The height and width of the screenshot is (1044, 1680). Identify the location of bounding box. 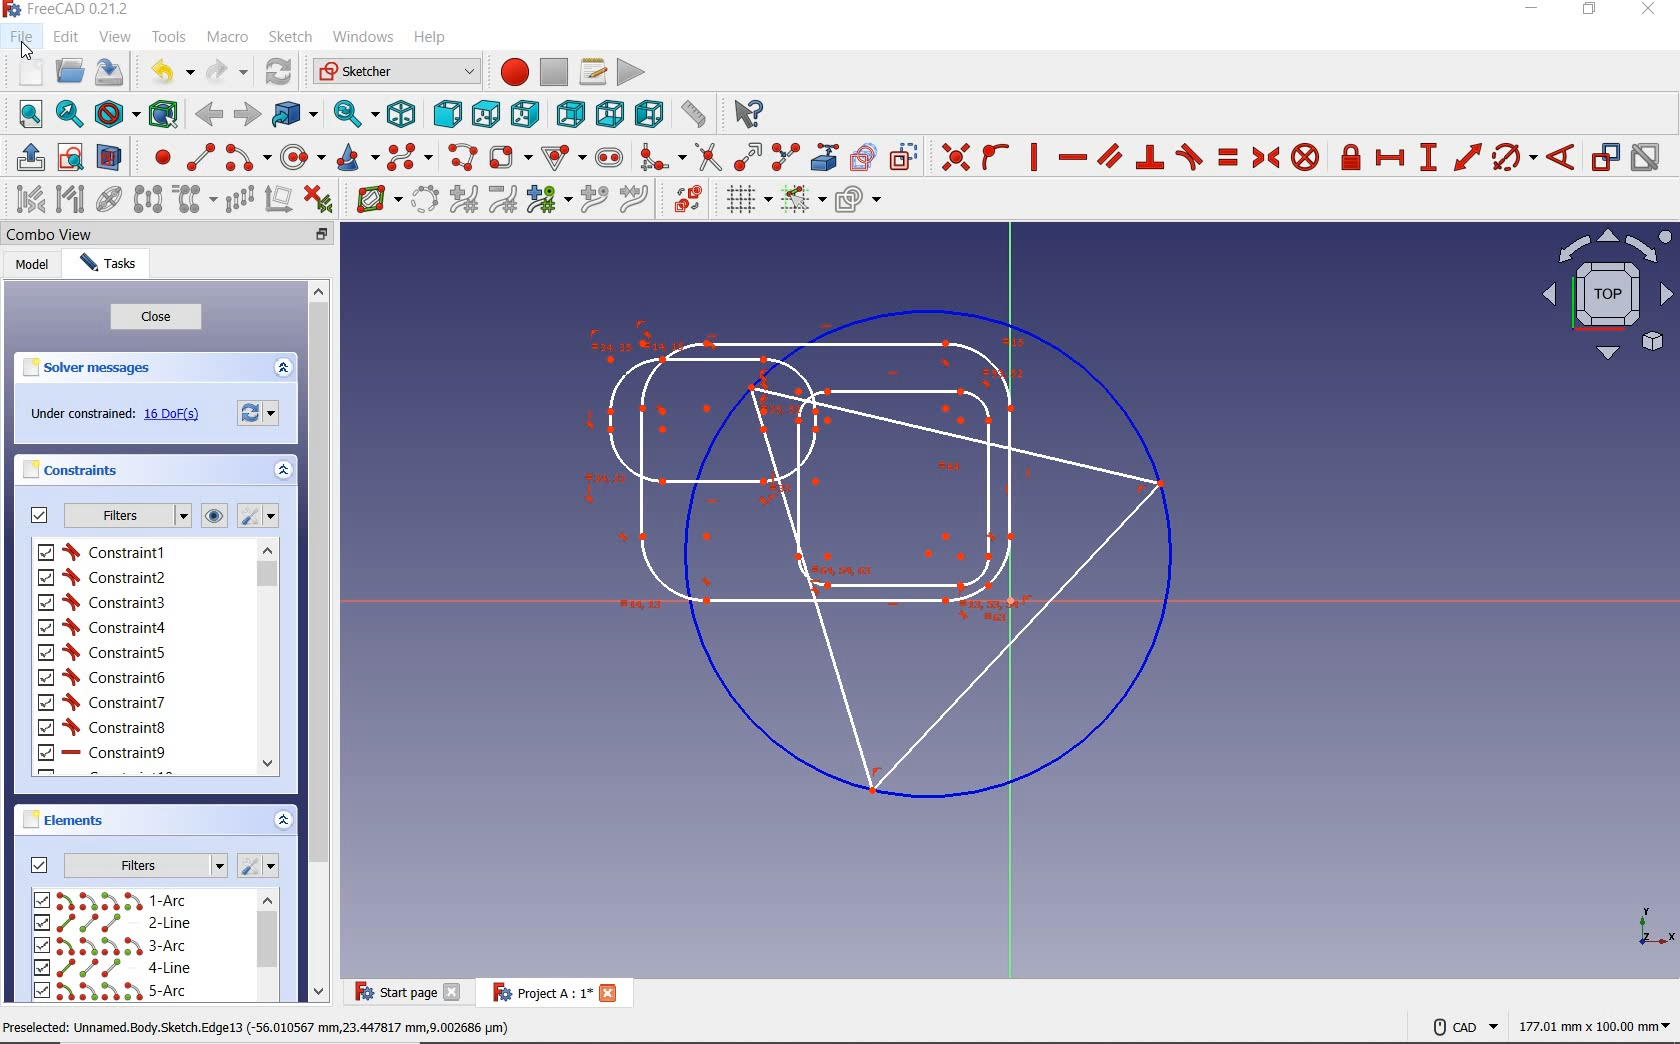
(165, 112).